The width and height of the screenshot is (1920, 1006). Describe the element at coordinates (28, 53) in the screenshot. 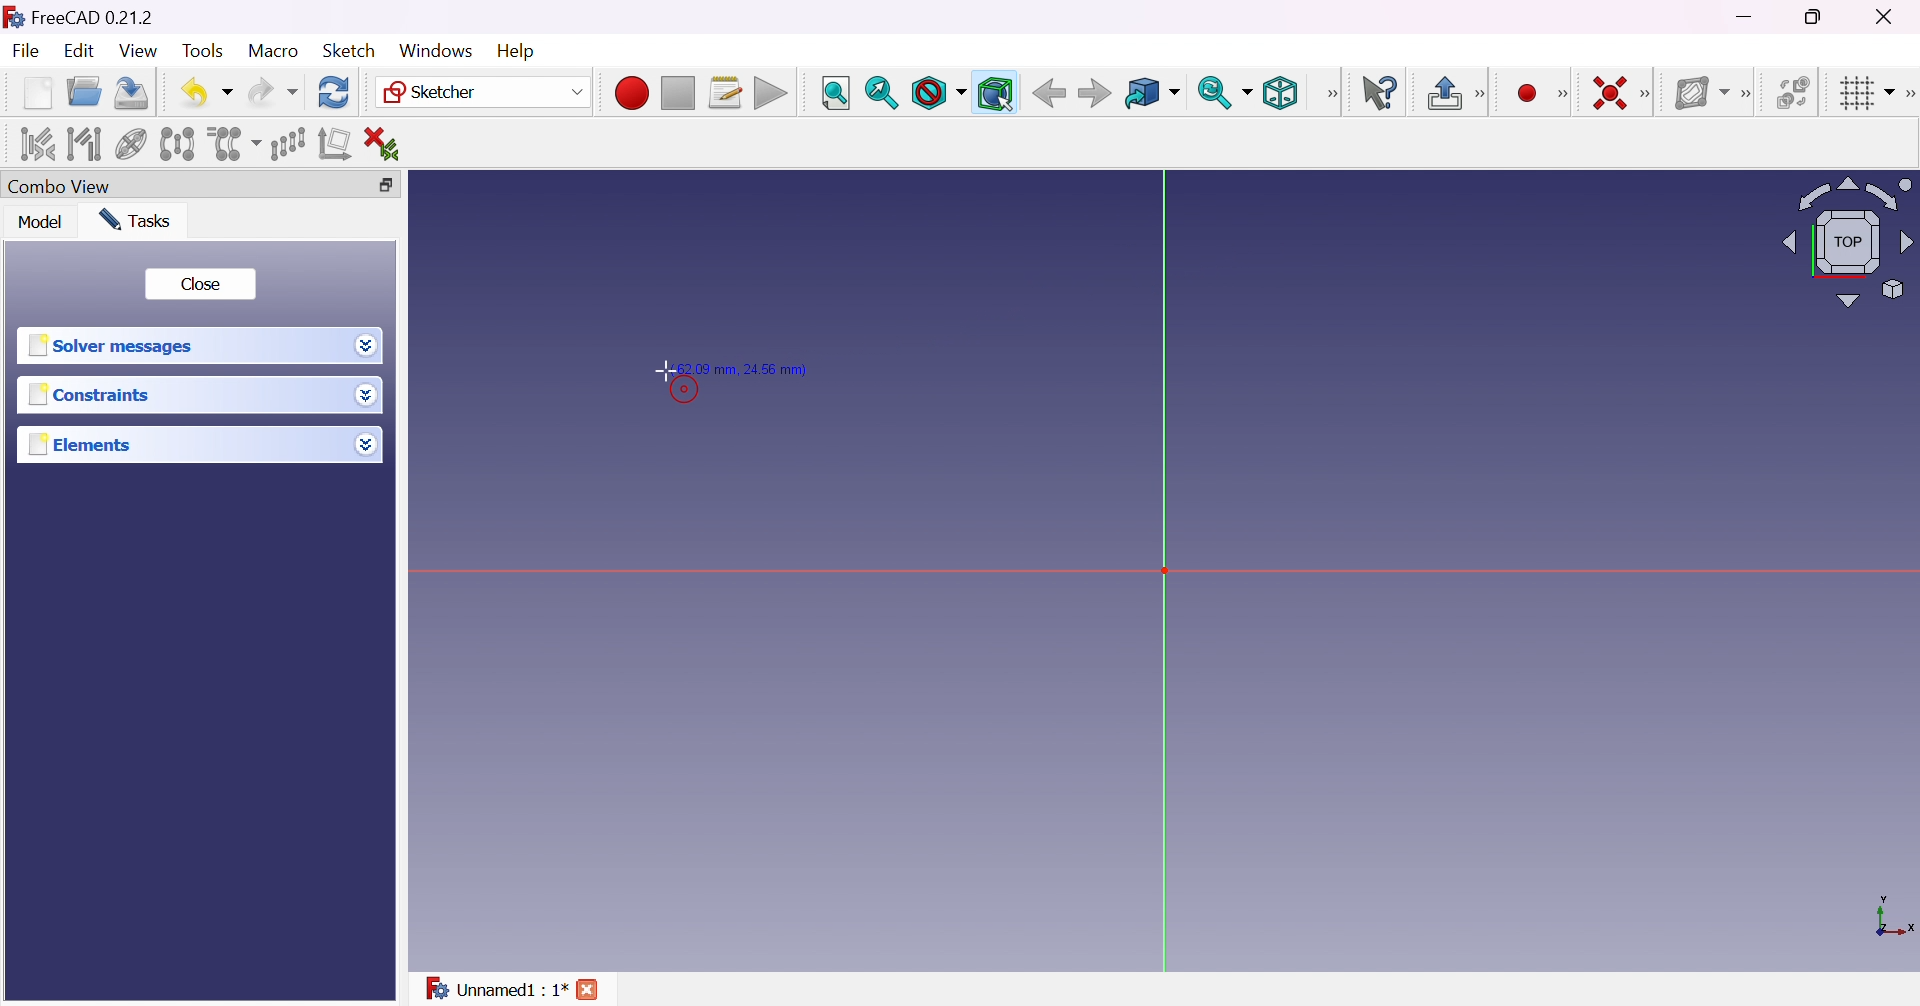

I see `File` at that location.